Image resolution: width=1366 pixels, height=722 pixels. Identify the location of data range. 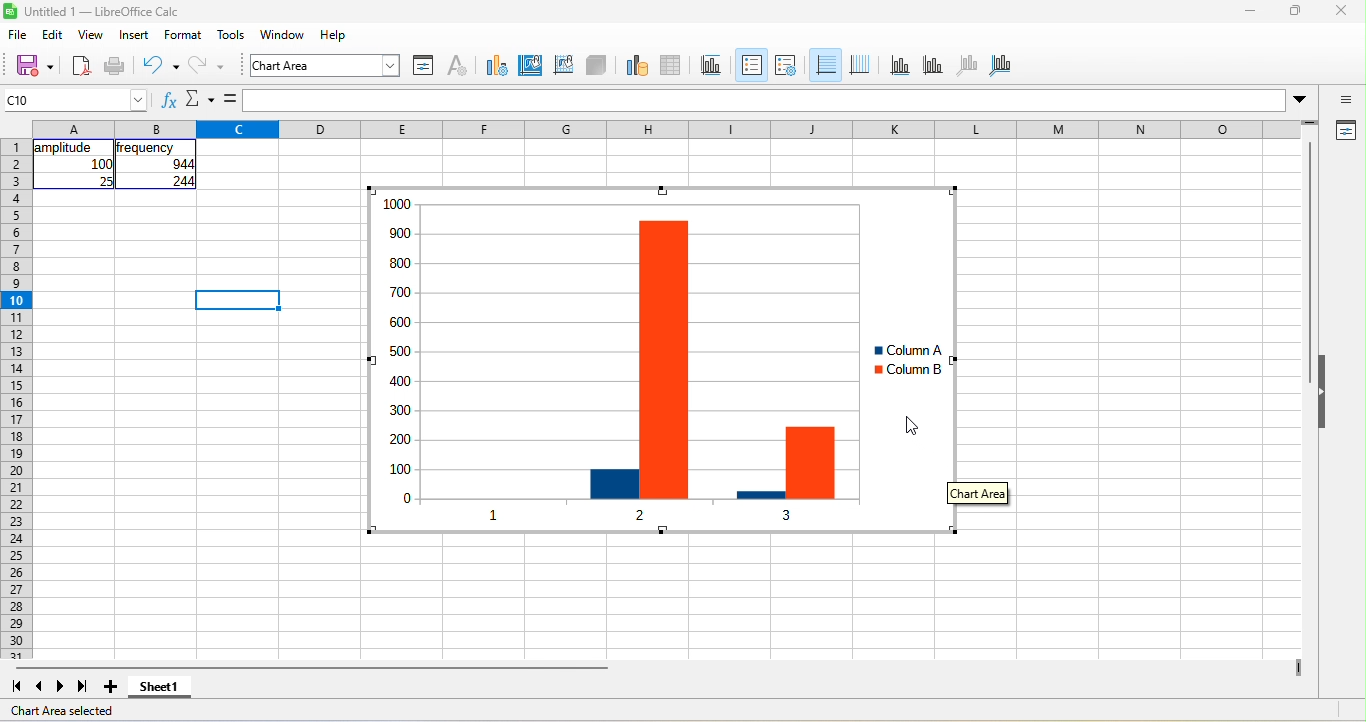
(637, 66).